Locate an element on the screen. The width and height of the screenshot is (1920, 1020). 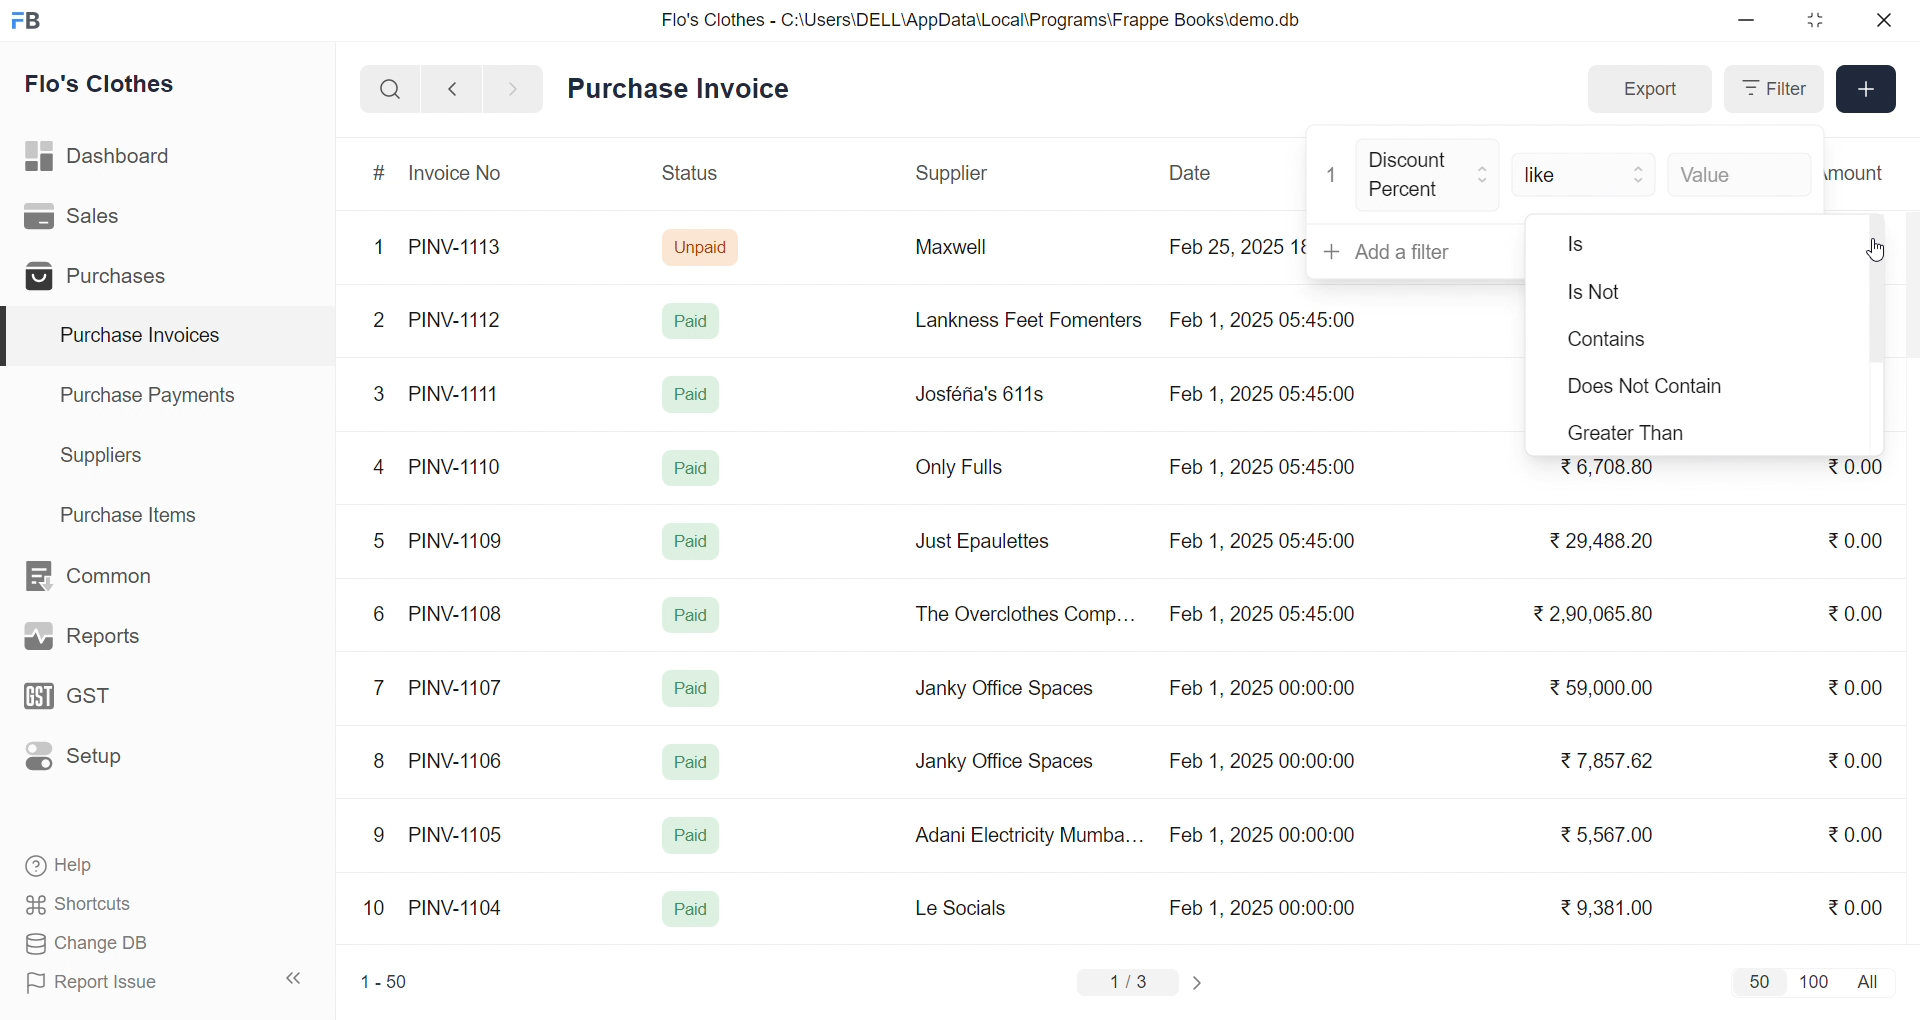
PINV-1111 is located at coordinates (456, 393).